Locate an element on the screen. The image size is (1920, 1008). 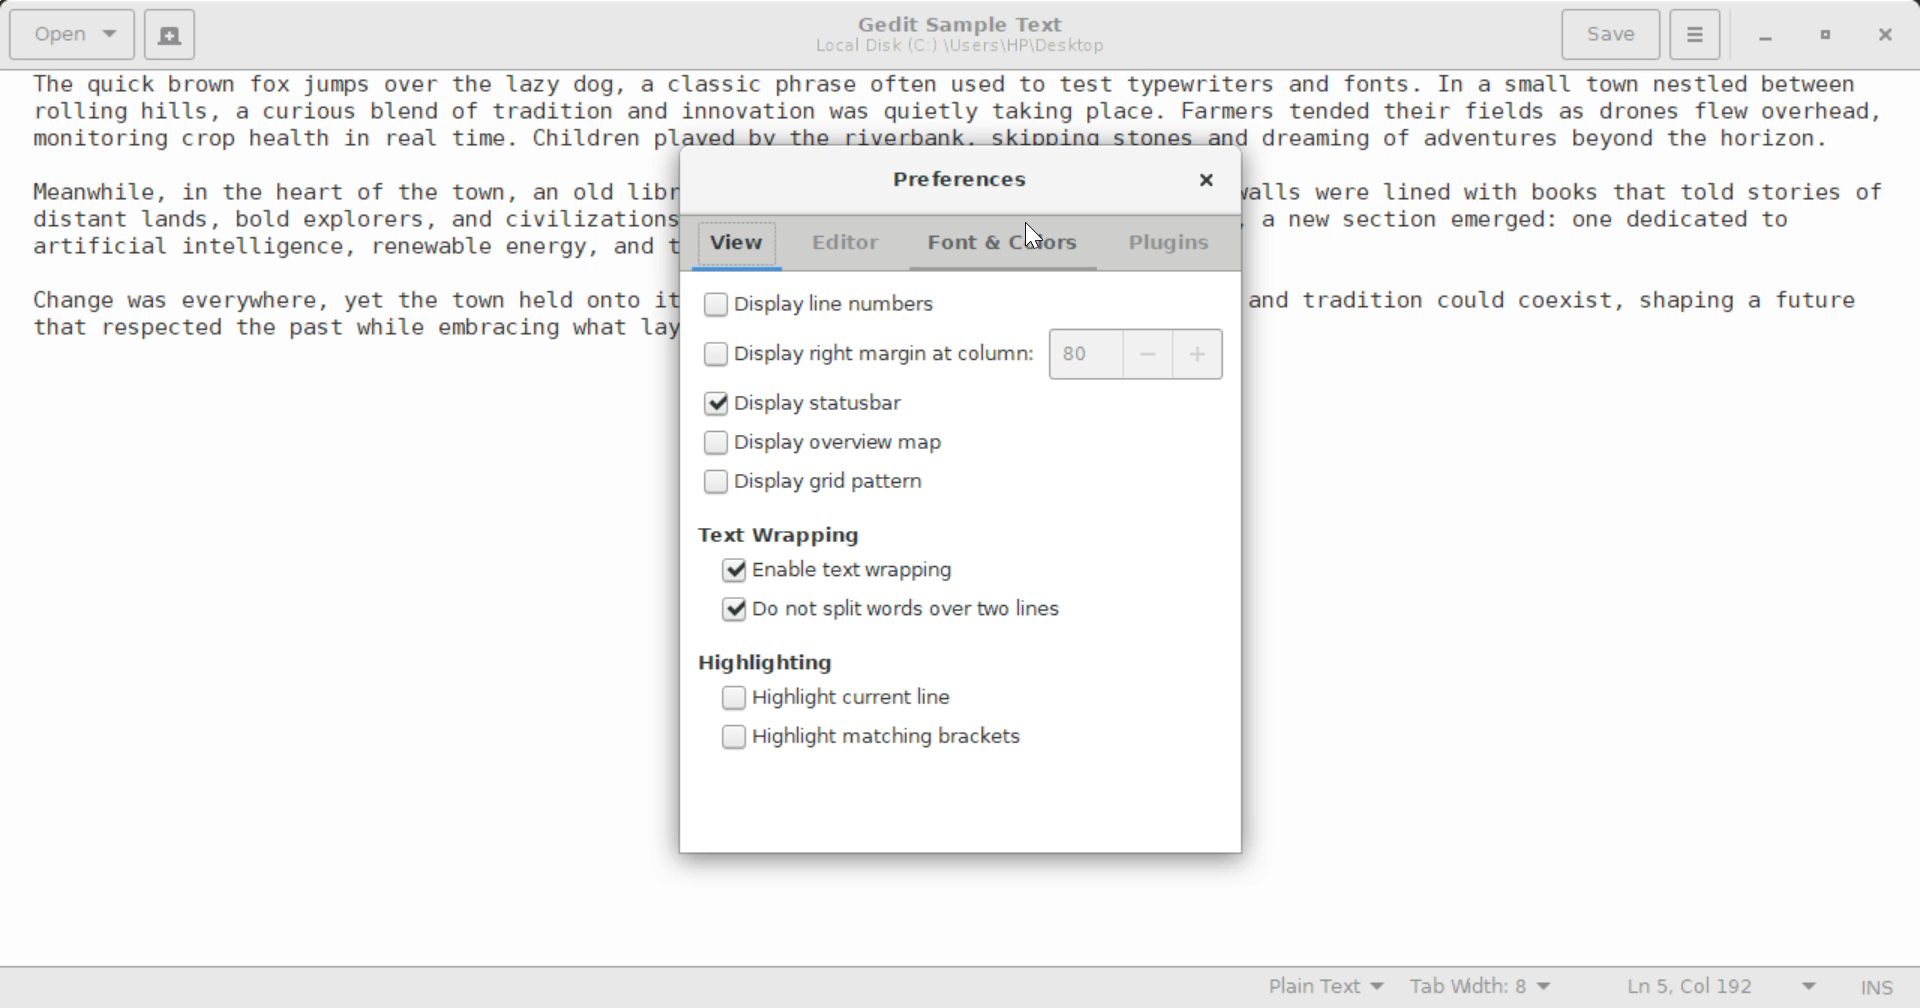
Column Value is located at coordinates (1139, 352).